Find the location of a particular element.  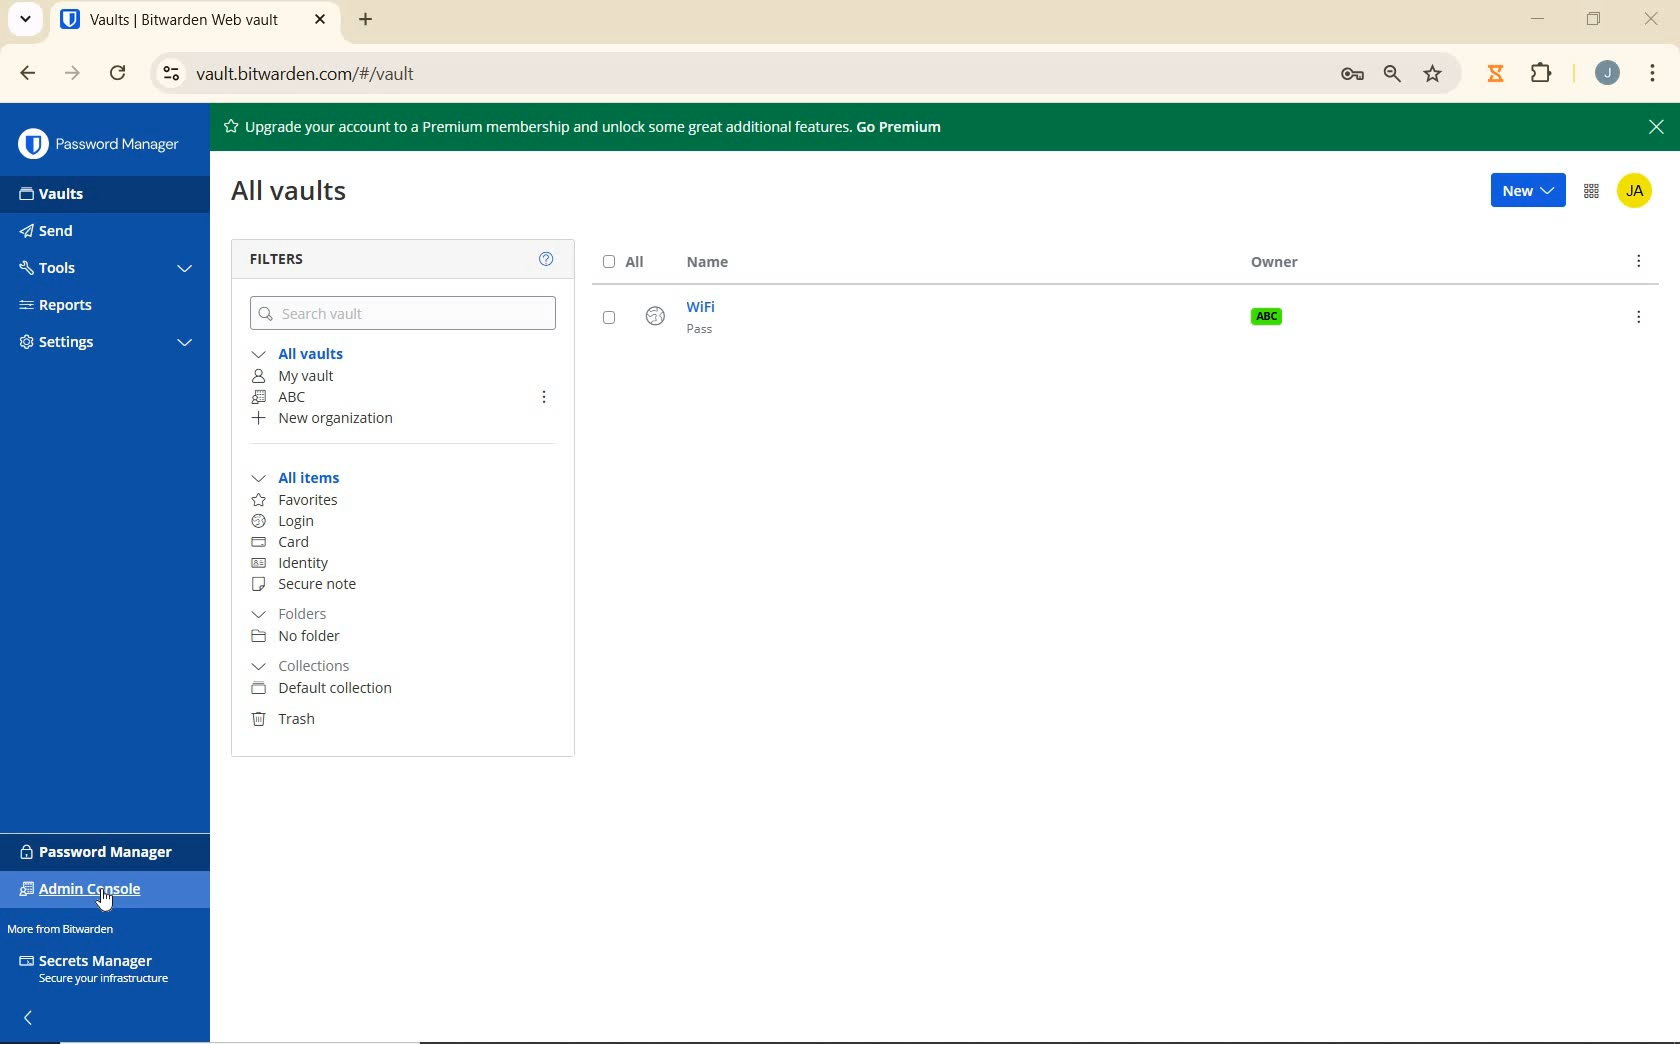

TRASH is located at coordinates (286, 722).